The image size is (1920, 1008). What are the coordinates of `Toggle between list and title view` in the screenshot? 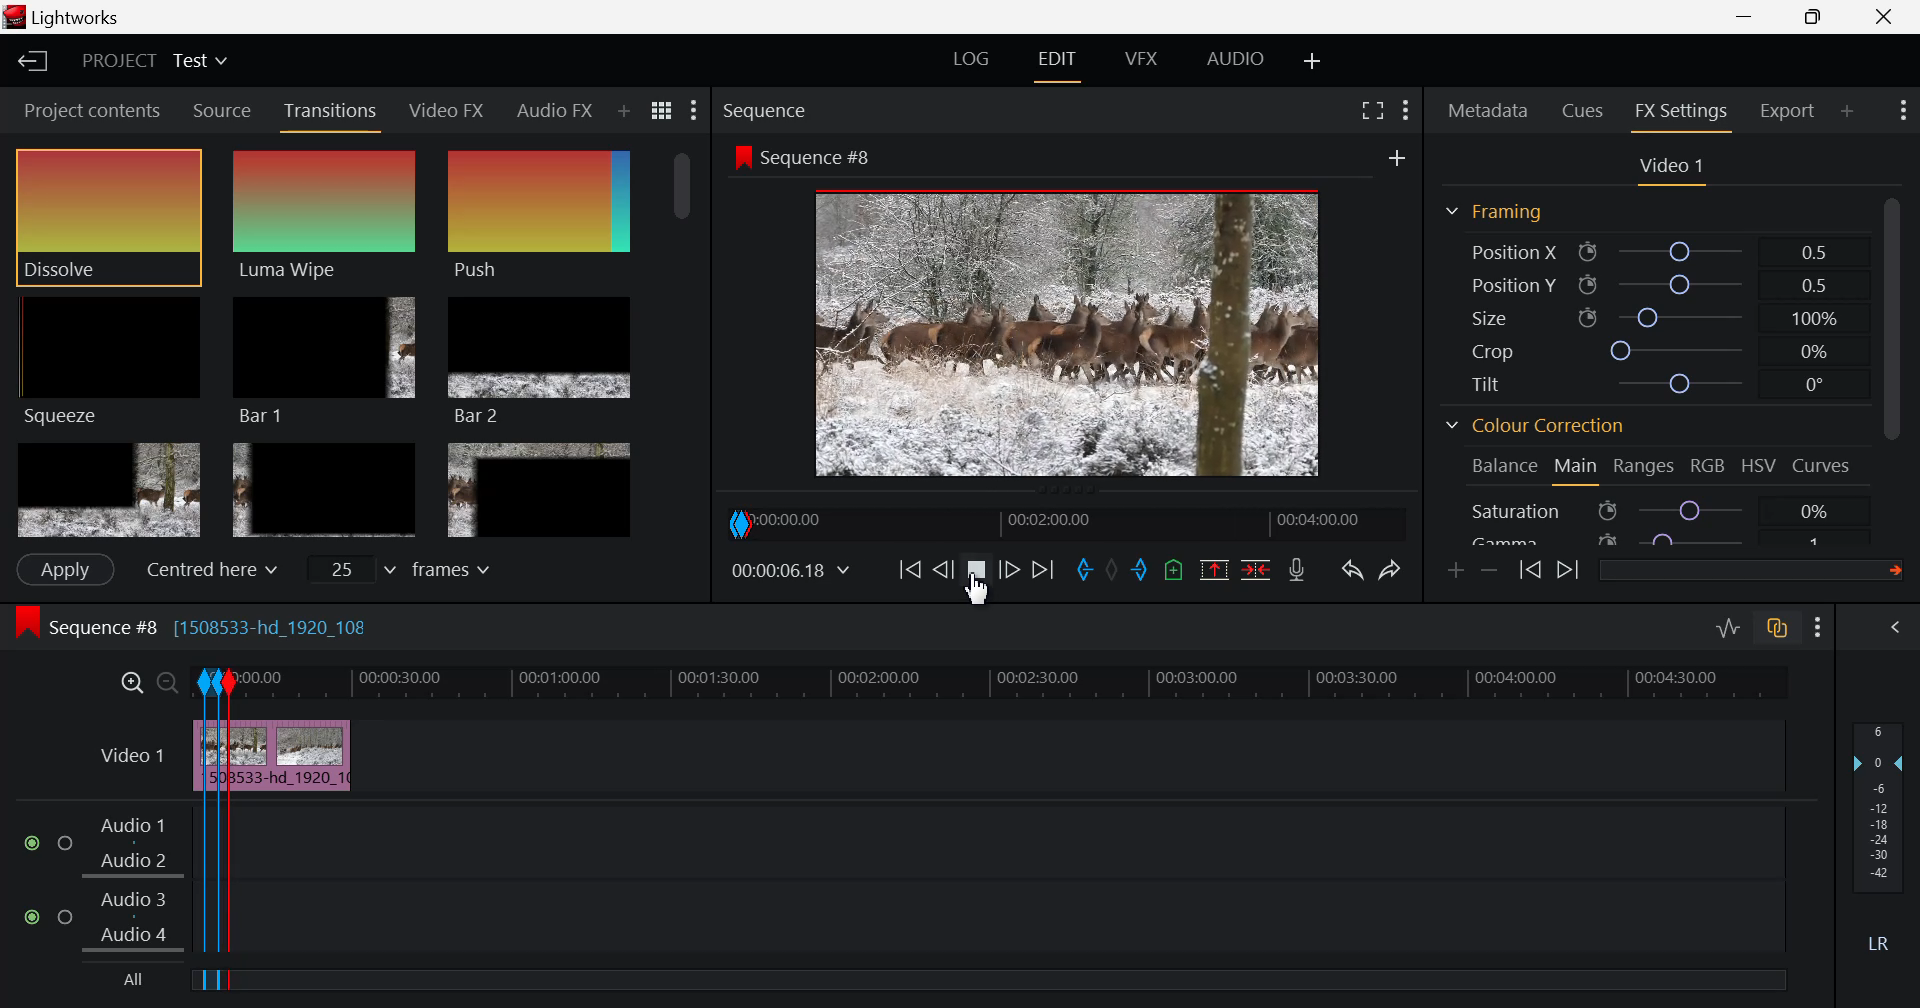 It's located at (664, 111).